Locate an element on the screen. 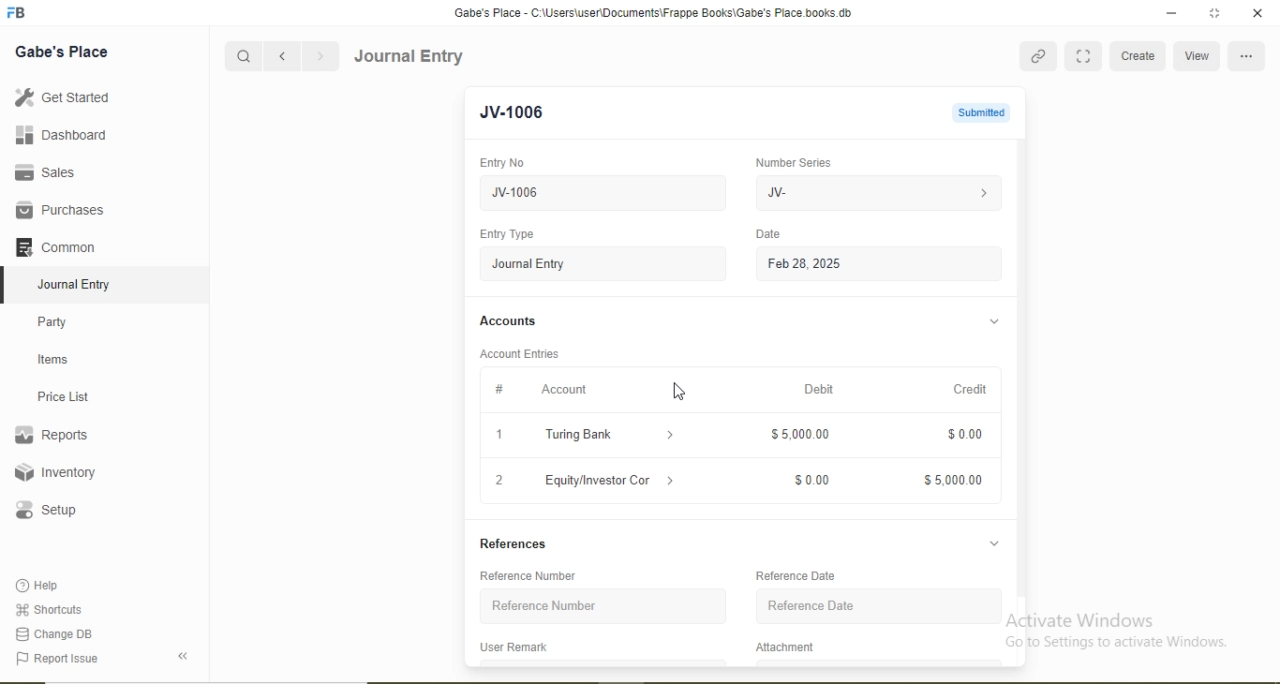 The height and width of the screenshot is (684, 1280). Submitted is located at coordinates (981, 113).